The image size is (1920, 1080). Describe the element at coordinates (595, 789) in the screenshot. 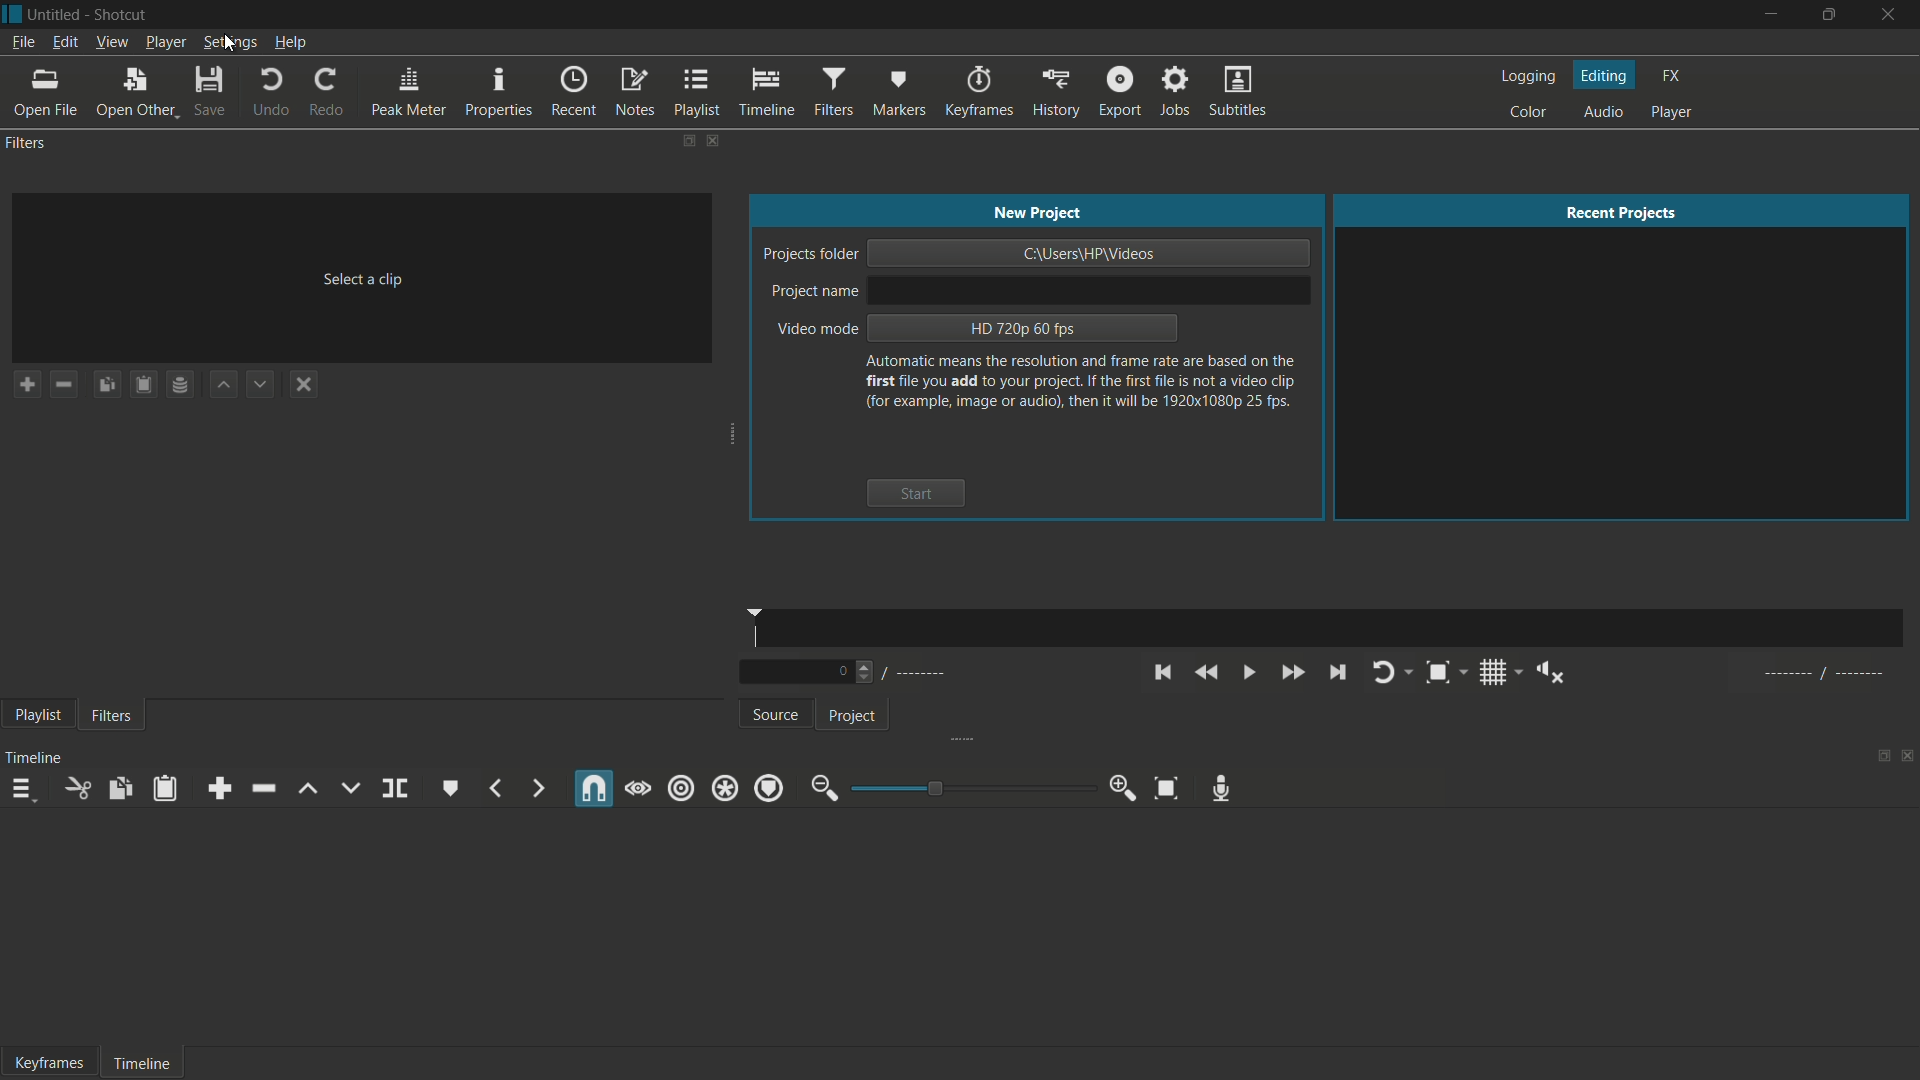

I see `snap` at that location.